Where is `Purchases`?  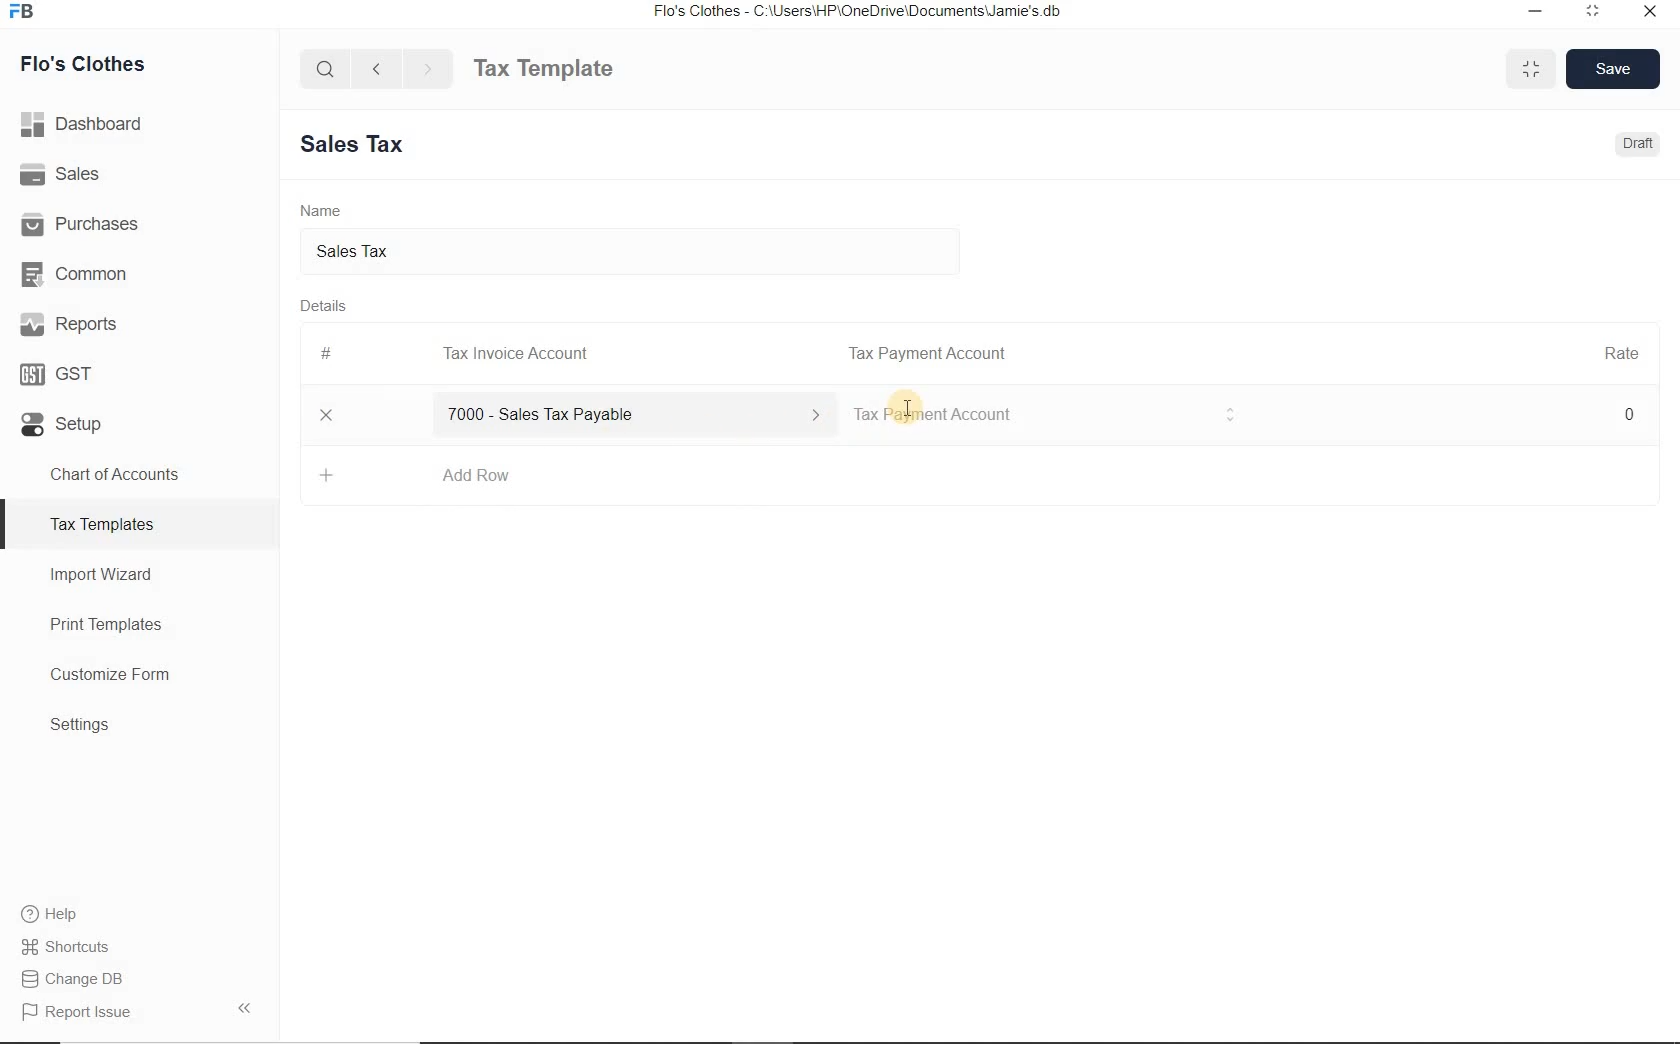
Purchases is located at coordinates (139, 221).